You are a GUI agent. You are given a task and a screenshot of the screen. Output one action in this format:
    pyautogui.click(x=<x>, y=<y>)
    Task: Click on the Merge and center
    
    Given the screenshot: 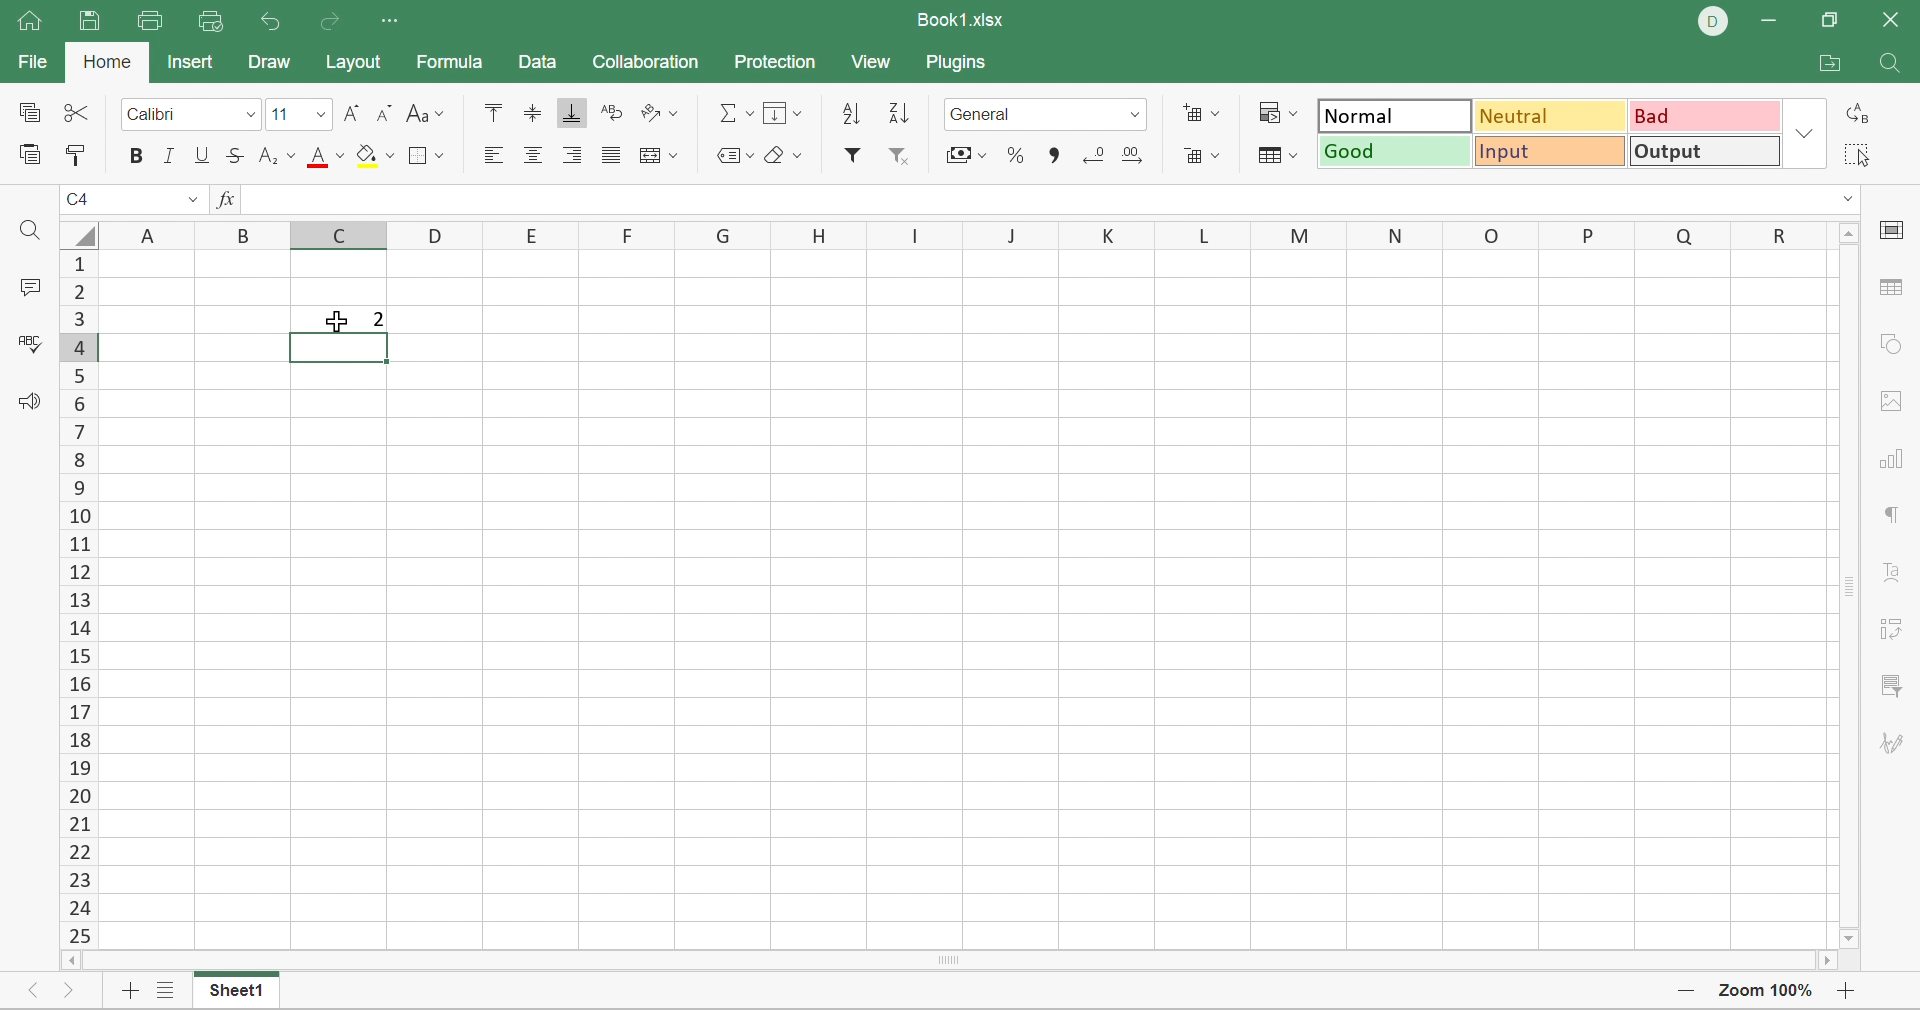 What is the action you would take?
    pyautogui.click(x=661, y=155)
    